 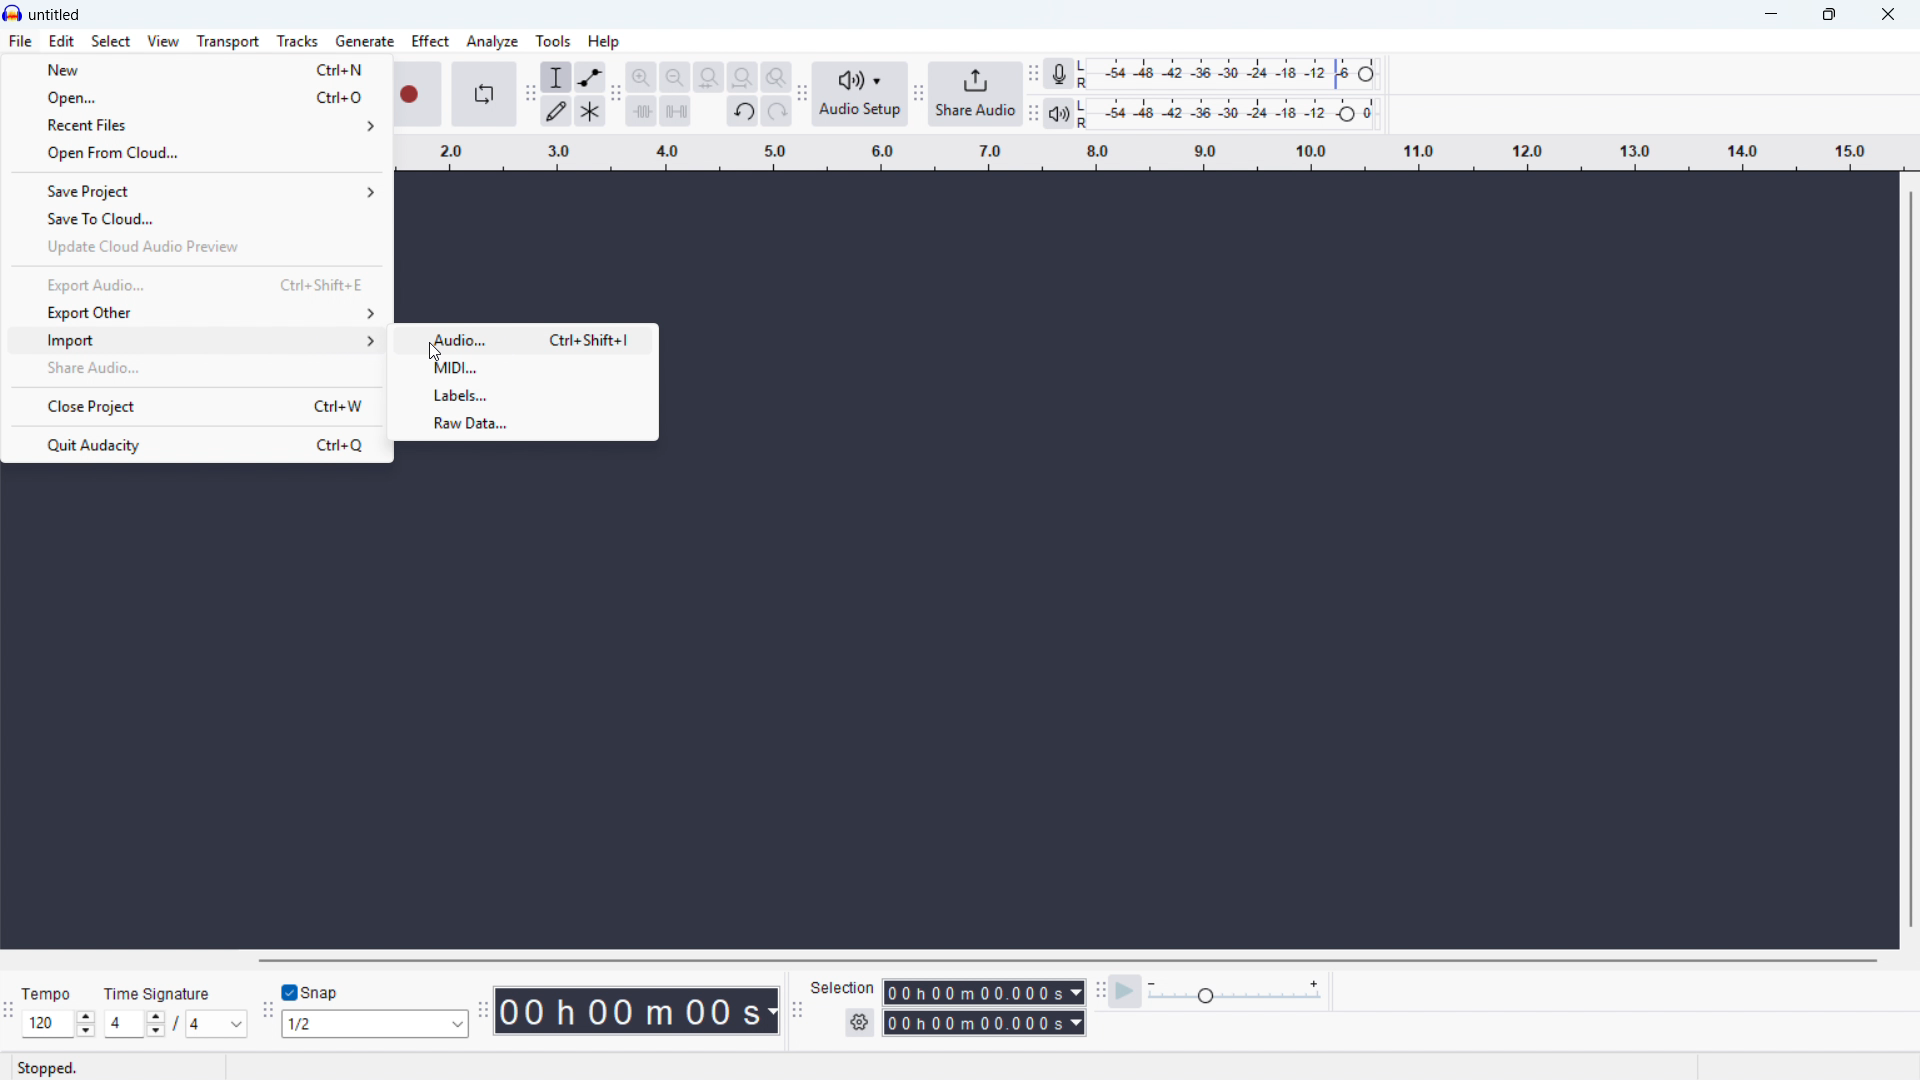 I want to click on Open from cloud , so click(x=195, y=156).